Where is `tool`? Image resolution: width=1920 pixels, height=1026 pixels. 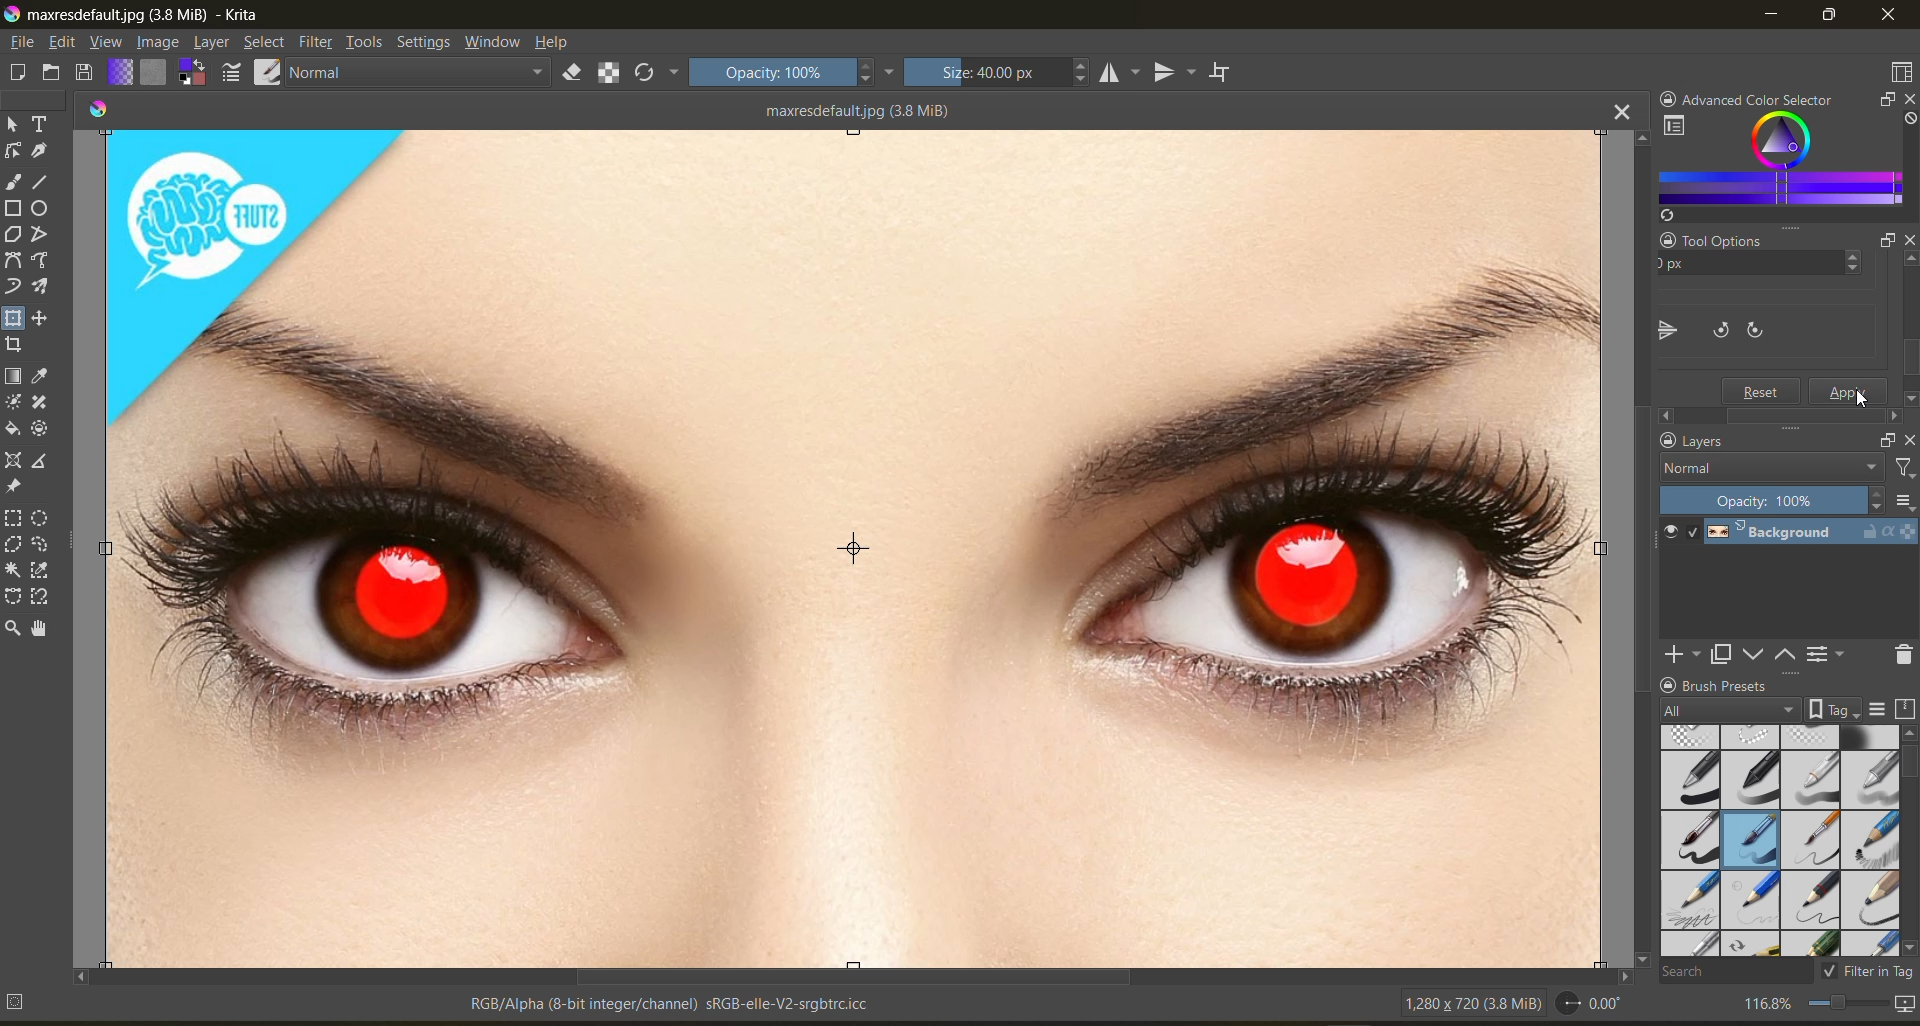
tool is located at coordinates (42, 597).